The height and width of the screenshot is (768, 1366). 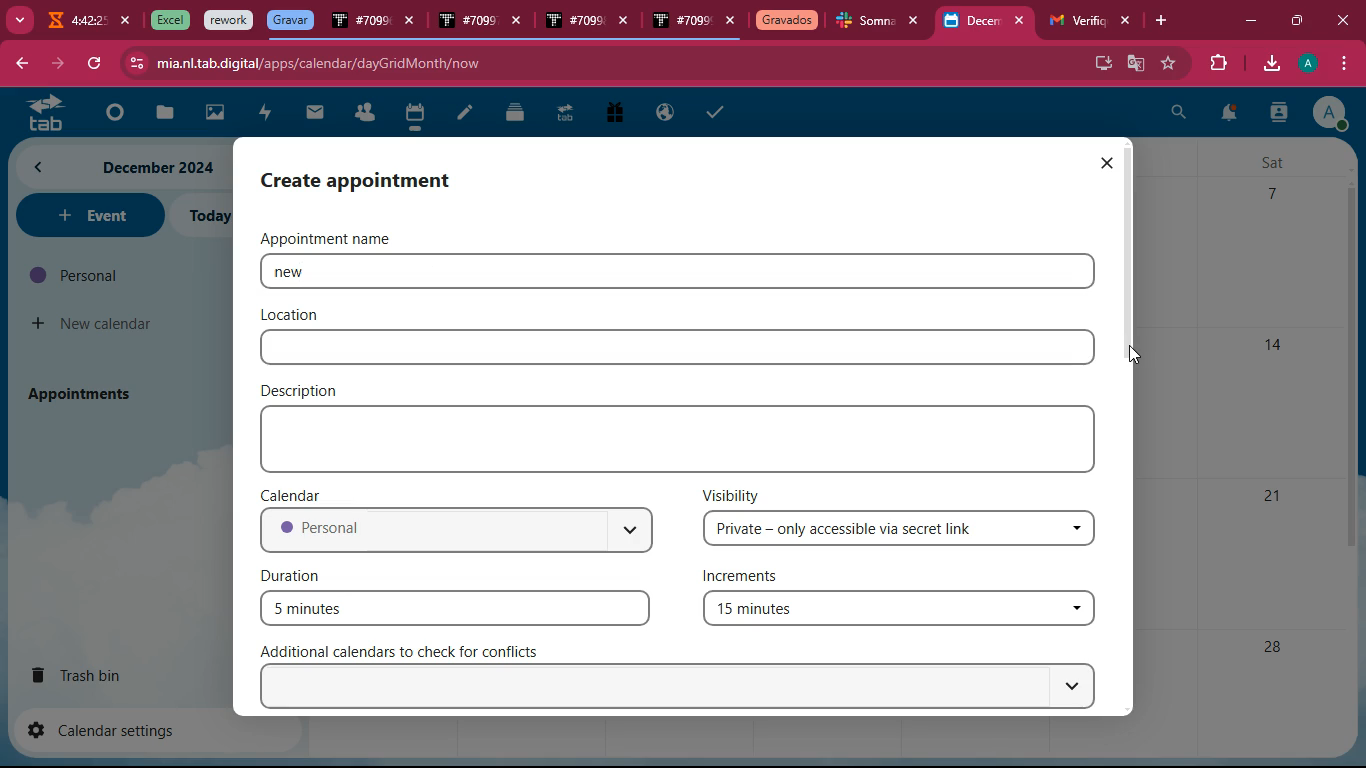 What do you see at coordinates (666, 113) in the screenshot?
I see `public` at bounding box center [666, 113].